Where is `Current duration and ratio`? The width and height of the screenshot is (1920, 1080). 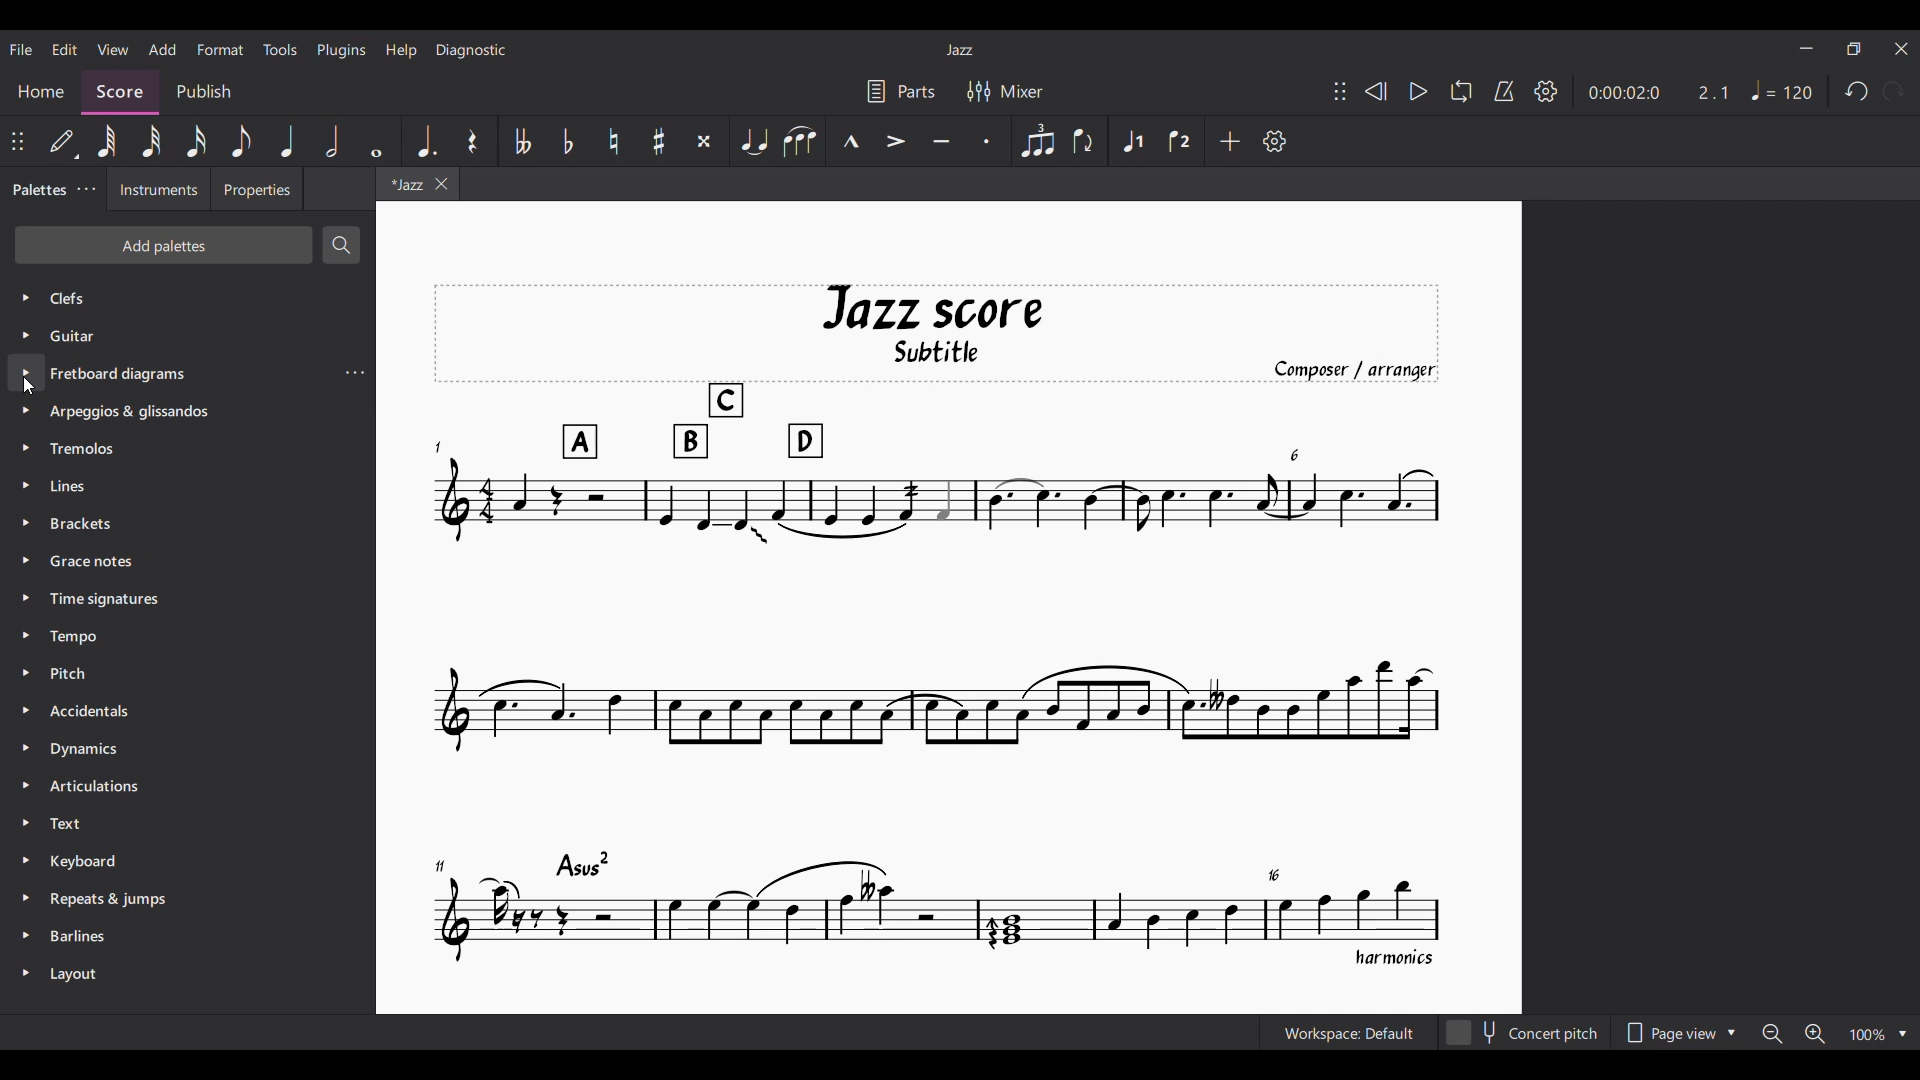 Current duration and ratio is located at coordinates (1659, 93).